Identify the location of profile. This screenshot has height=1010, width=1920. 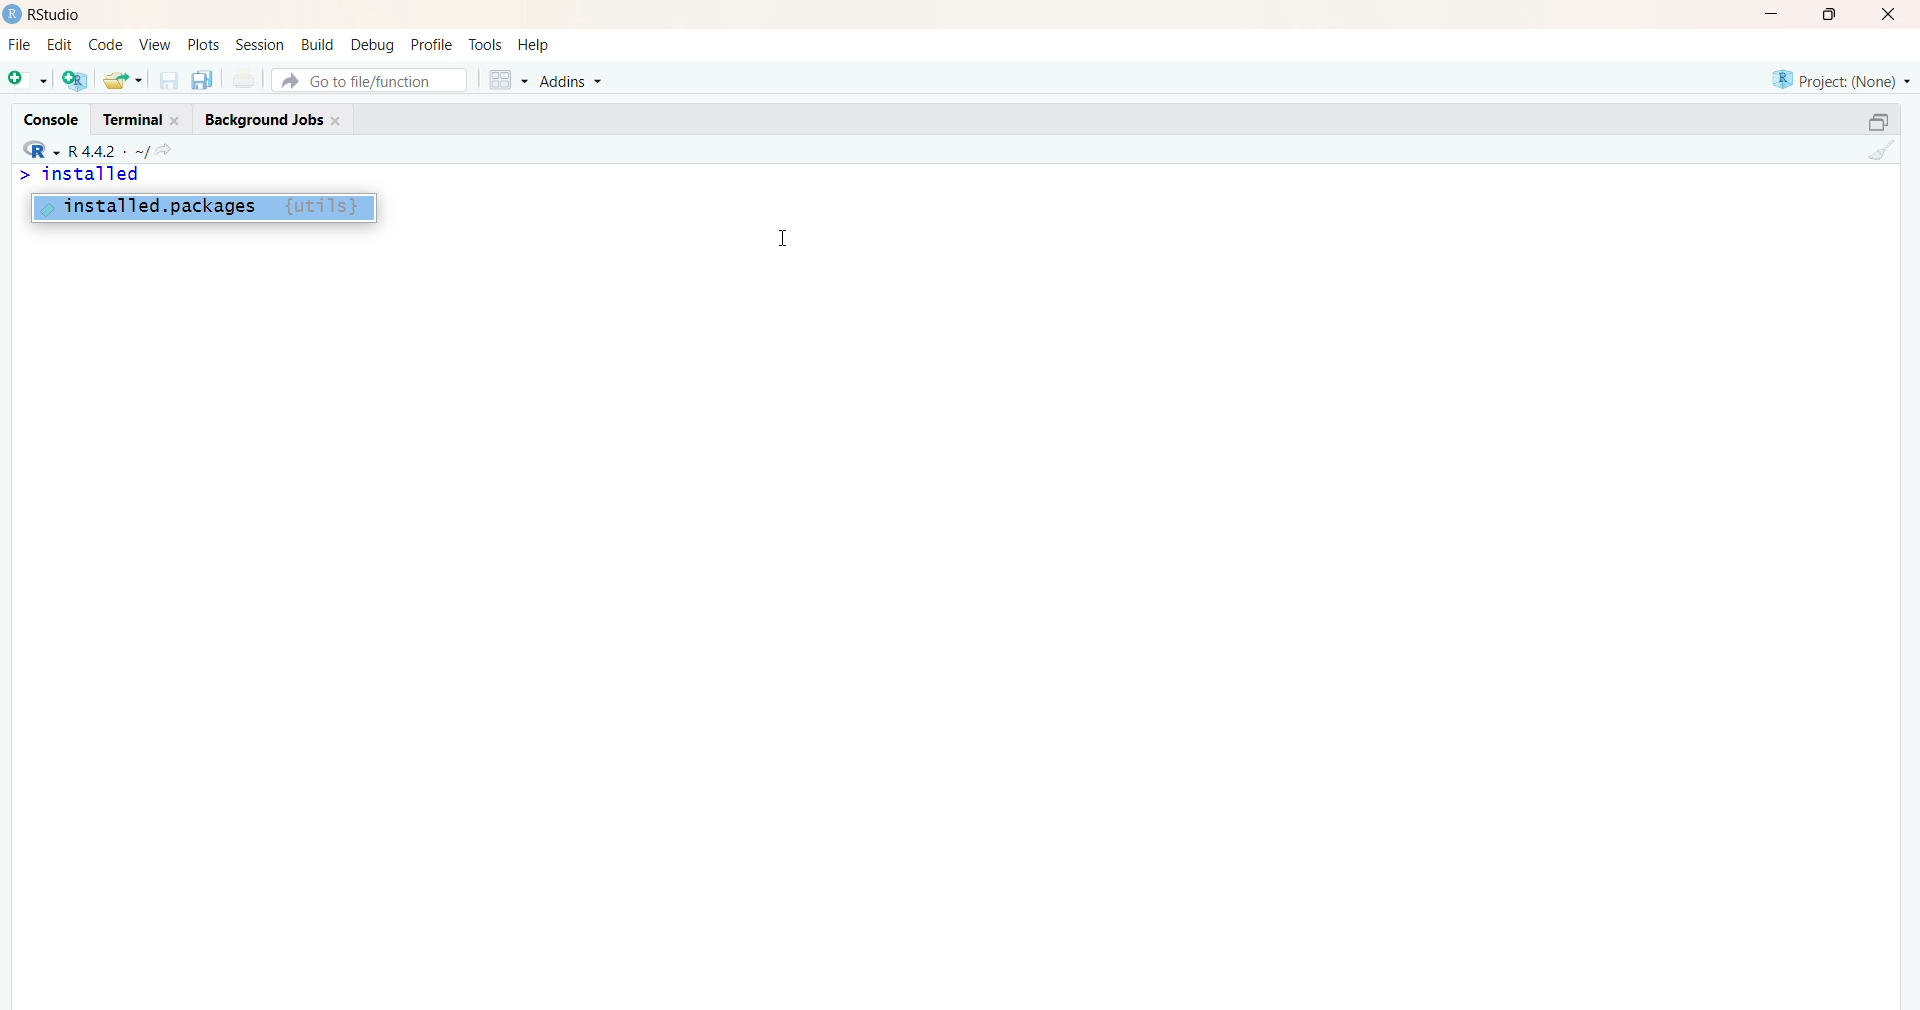
(433, 45).